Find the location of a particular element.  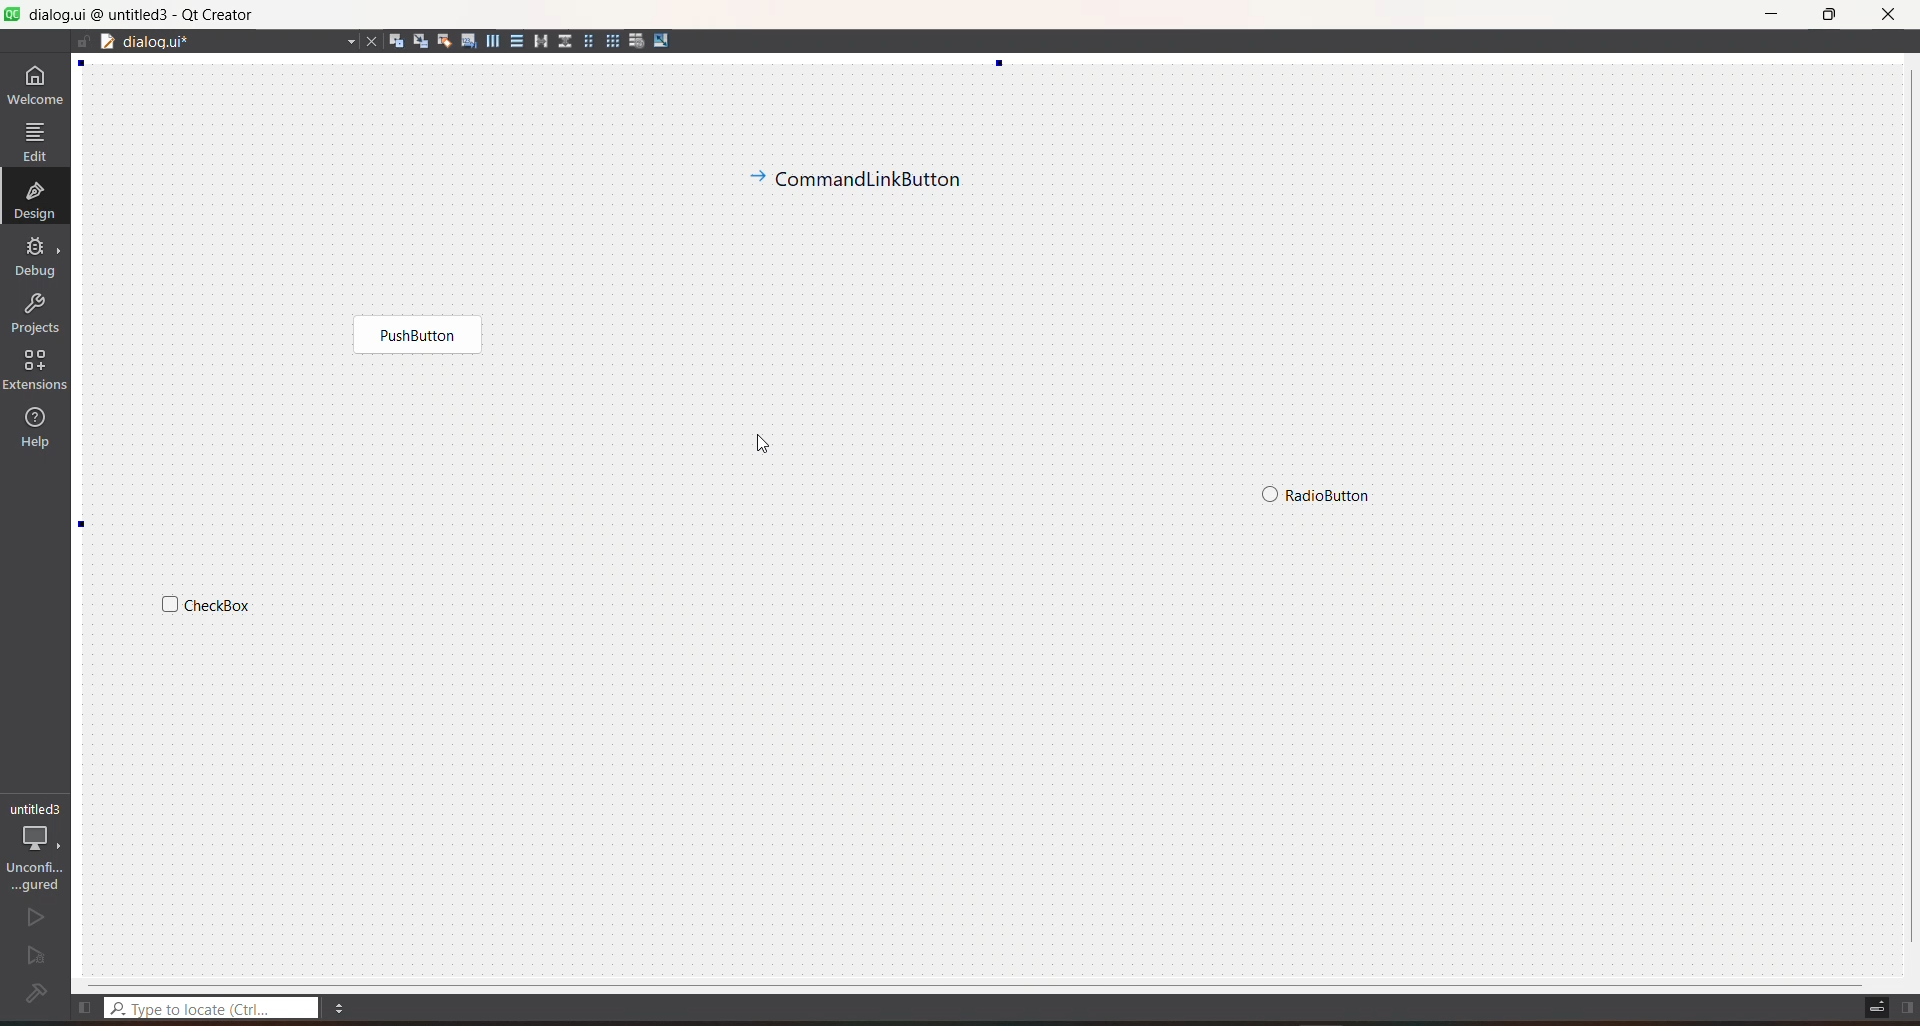

file name is located at coordinates (240, 42).